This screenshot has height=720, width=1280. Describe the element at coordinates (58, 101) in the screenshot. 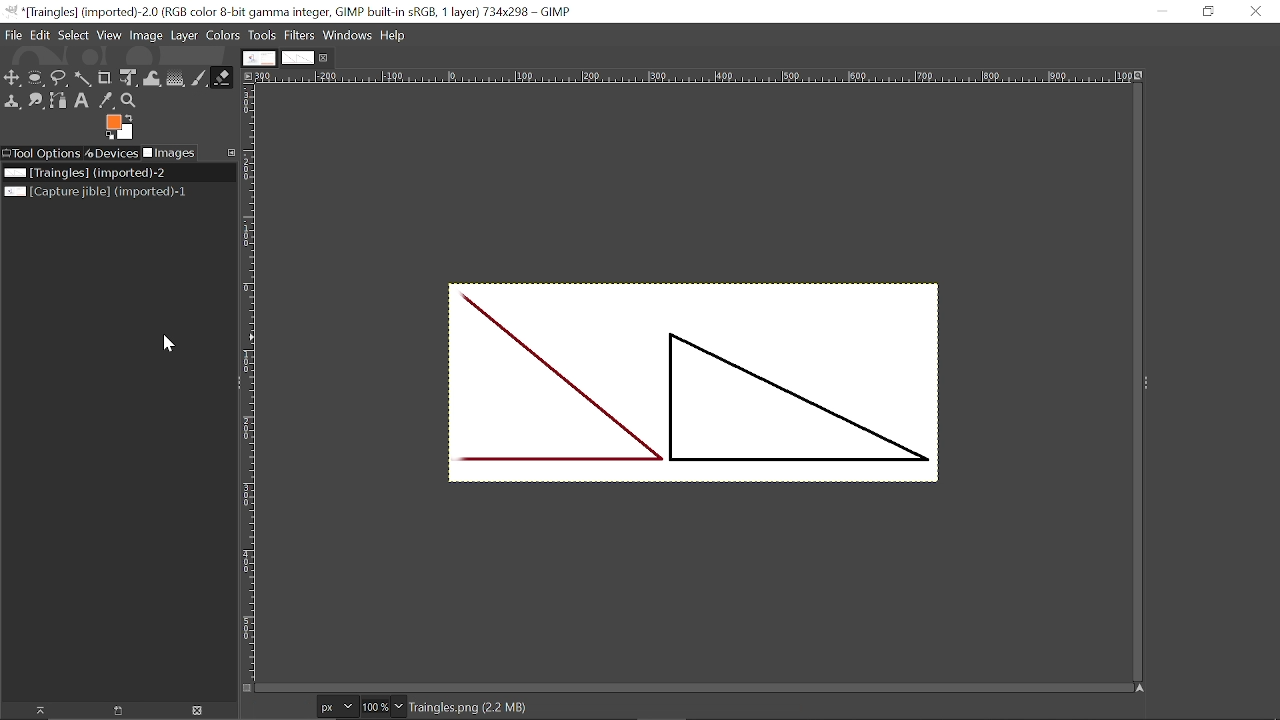

I see `Path tool` at that location.